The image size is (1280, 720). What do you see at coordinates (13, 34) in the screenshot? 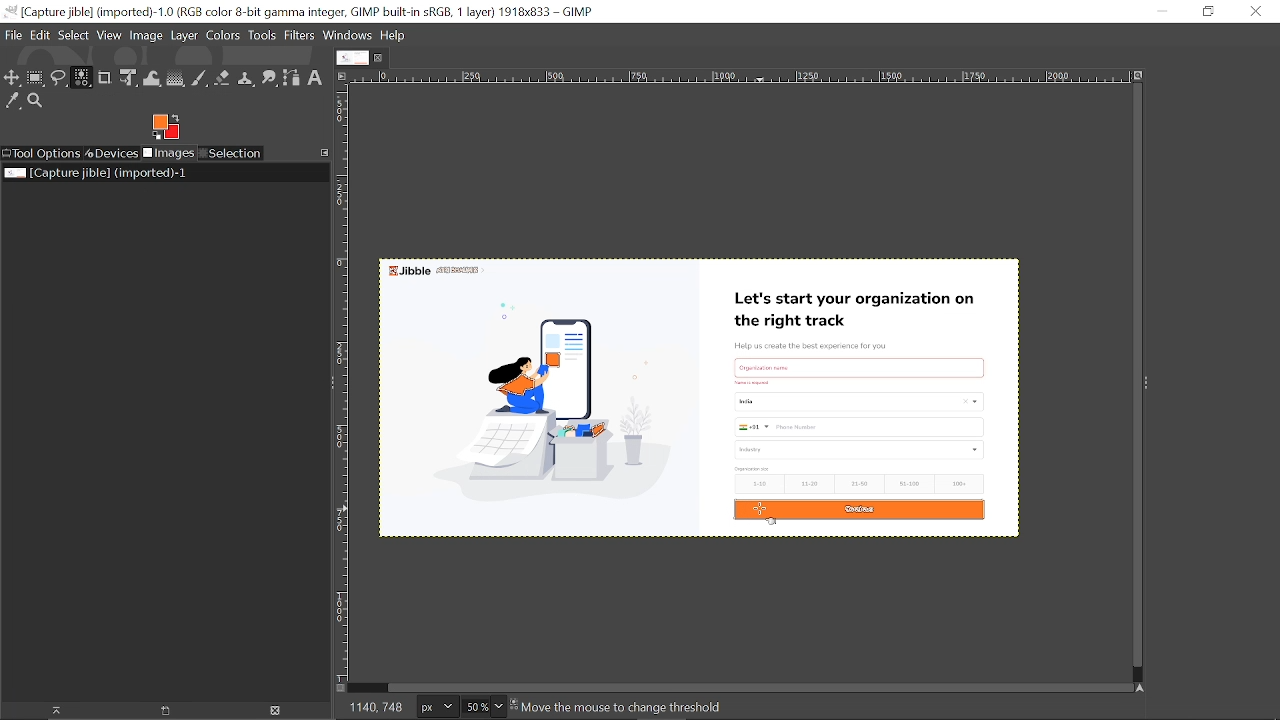
I see `File` at bounding box center [13, 34].